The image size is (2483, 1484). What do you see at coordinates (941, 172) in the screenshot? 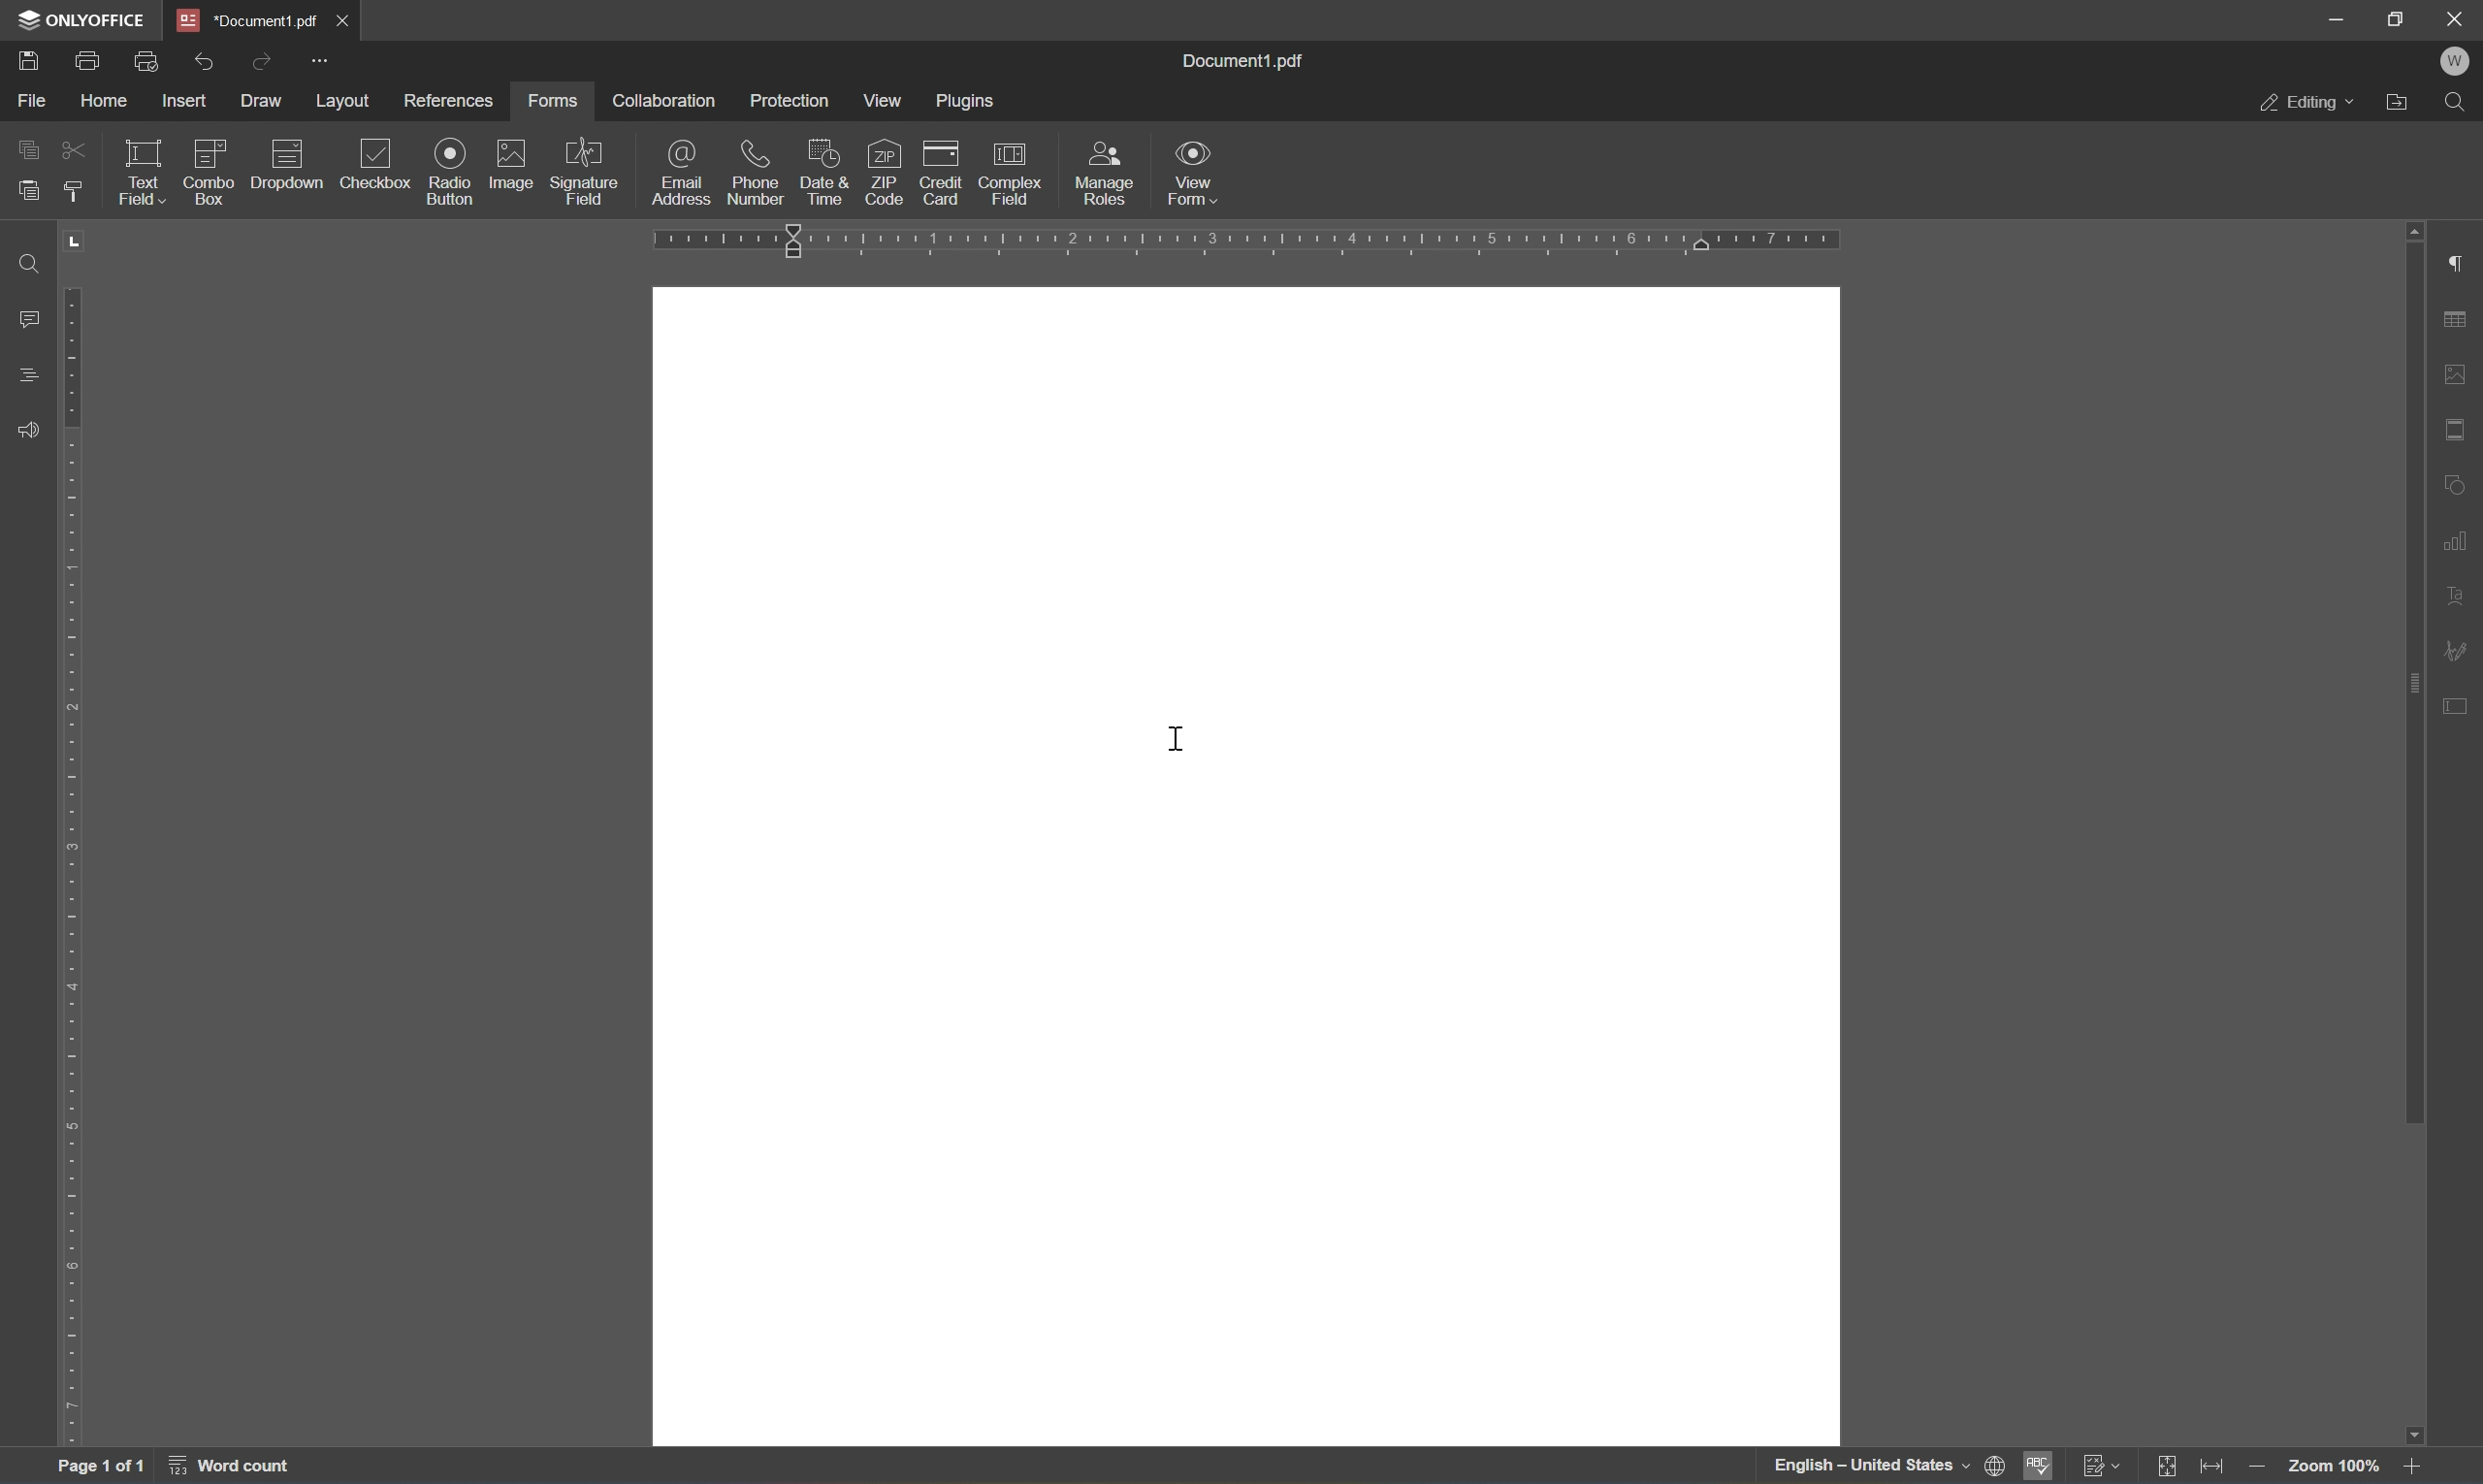
I see `credit card` at bounding box center [941, 172].